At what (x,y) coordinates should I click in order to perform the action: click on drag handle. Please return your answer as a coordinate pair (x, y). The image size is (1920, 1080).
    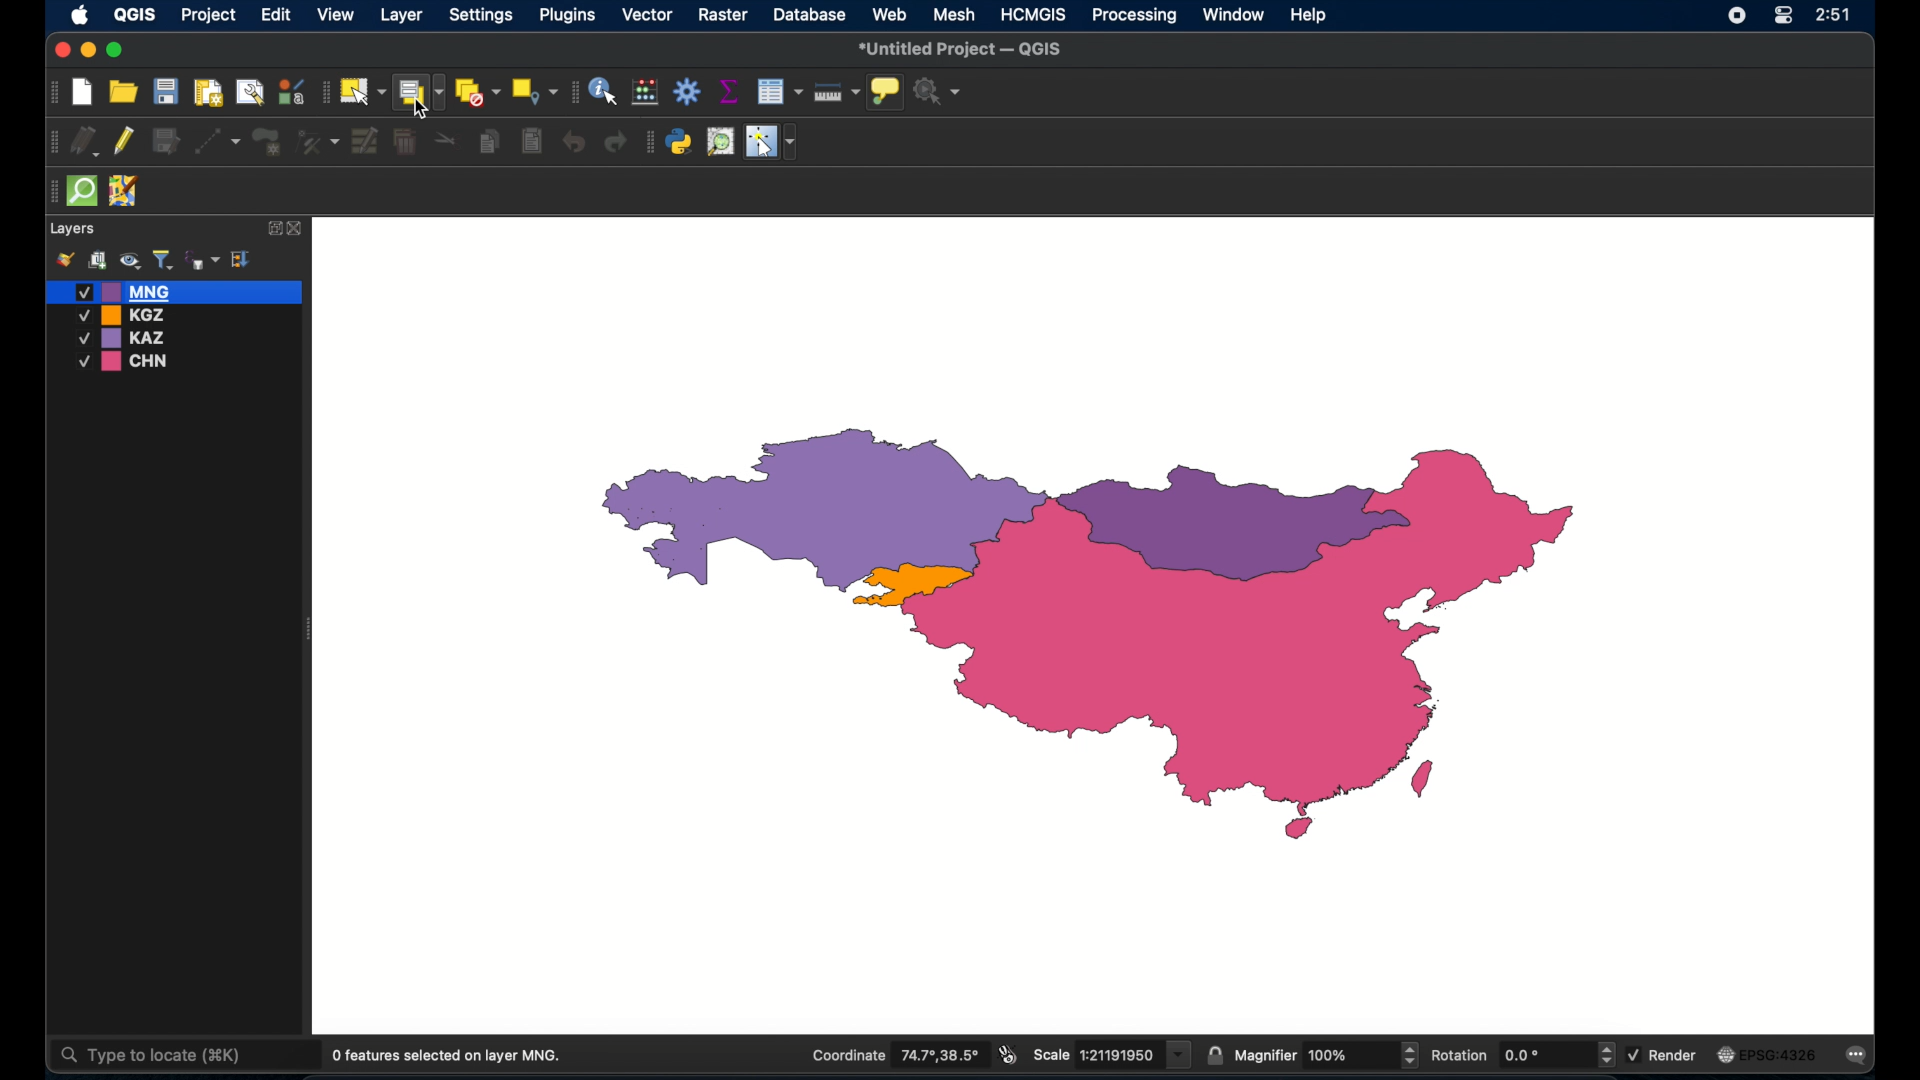
    Looking at the image, I should click on (50, 191).